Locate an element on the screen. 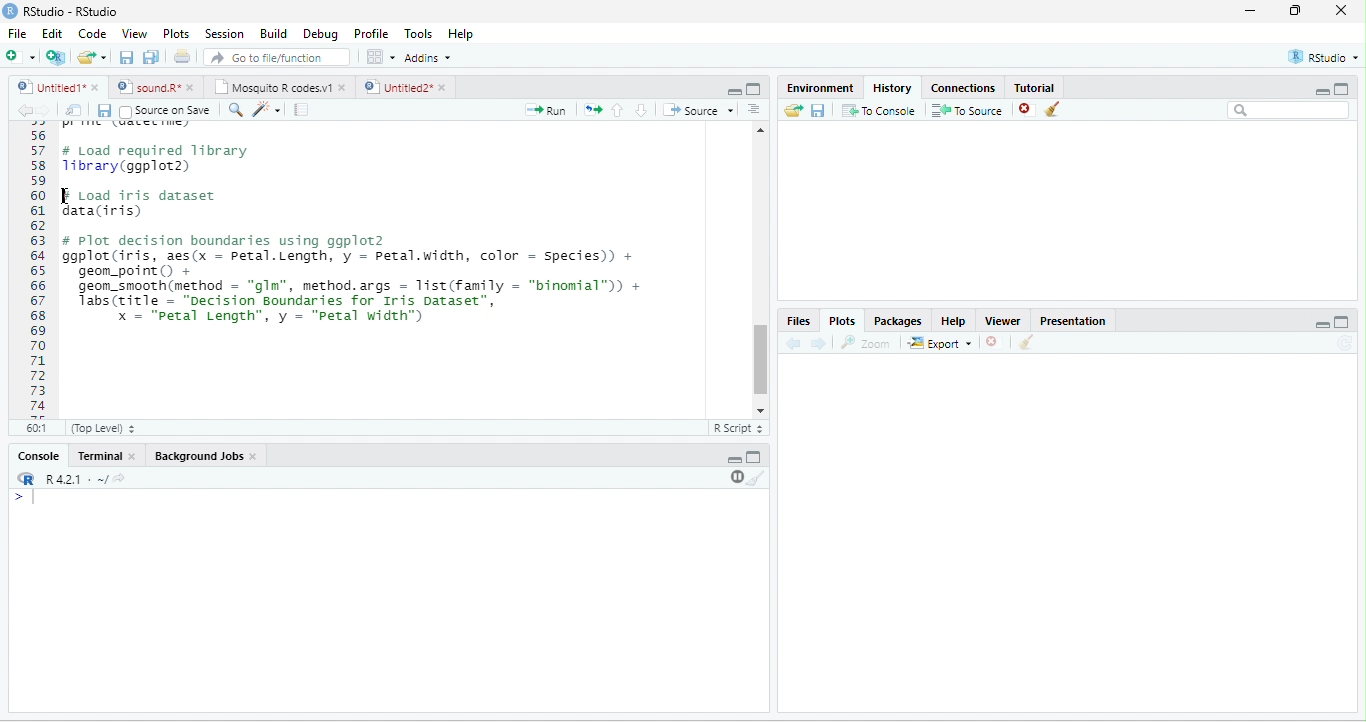 The image size is (1366, 722). Minimize is located at coordinates (1322, 326).